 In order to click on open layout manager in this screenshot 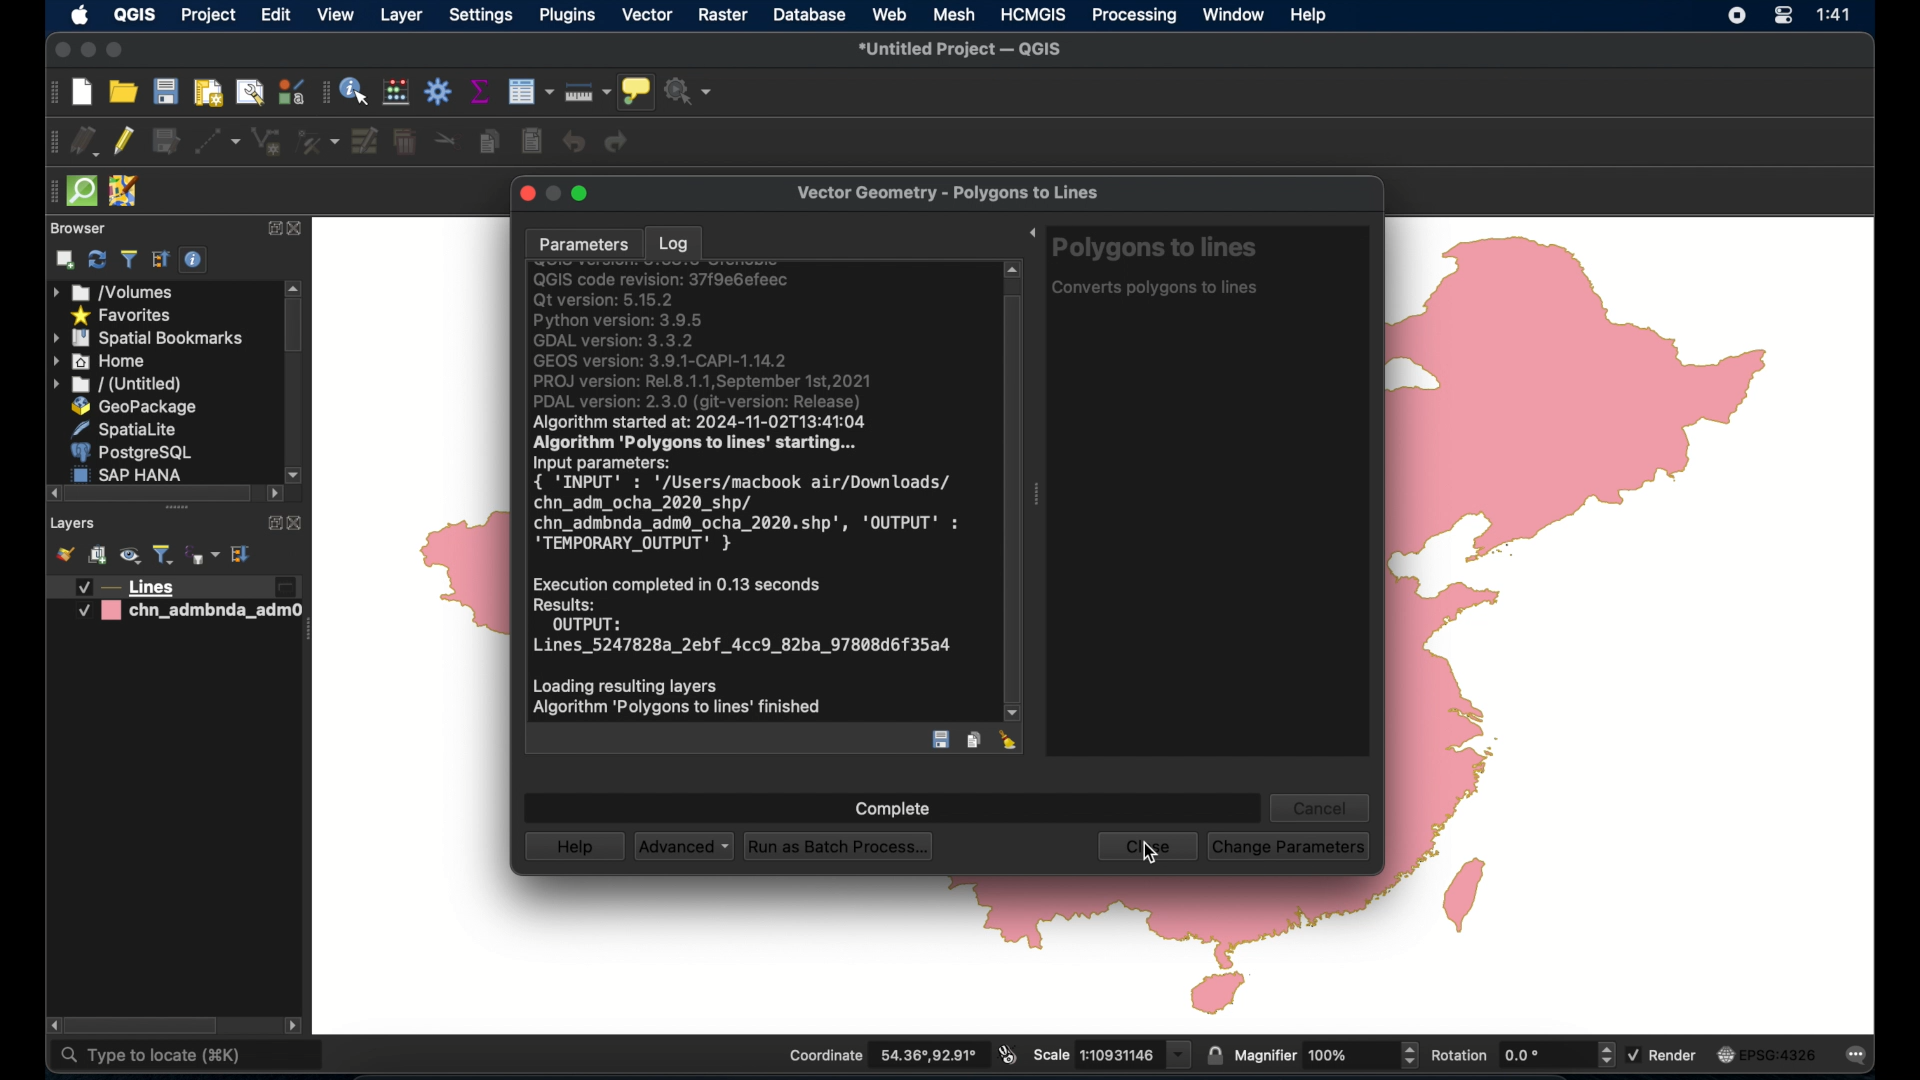, I will do `click(251, 92)`.